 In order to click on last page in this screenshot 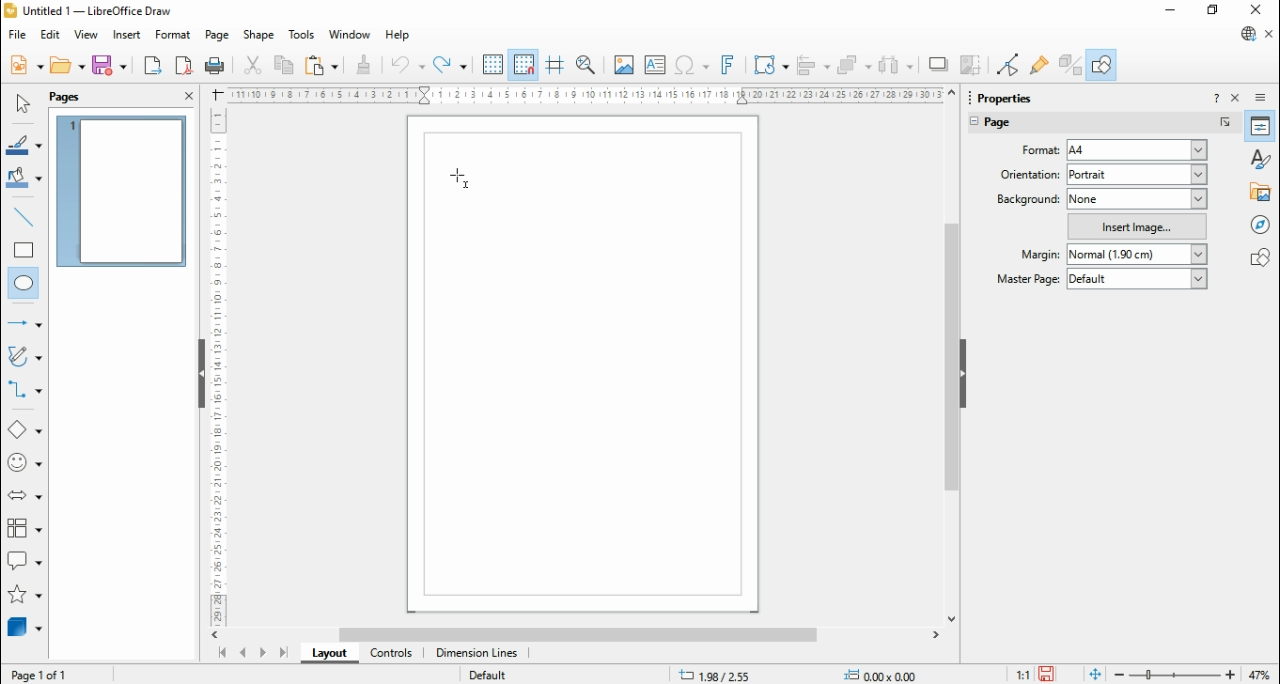, I will do `click(283, 653)`.